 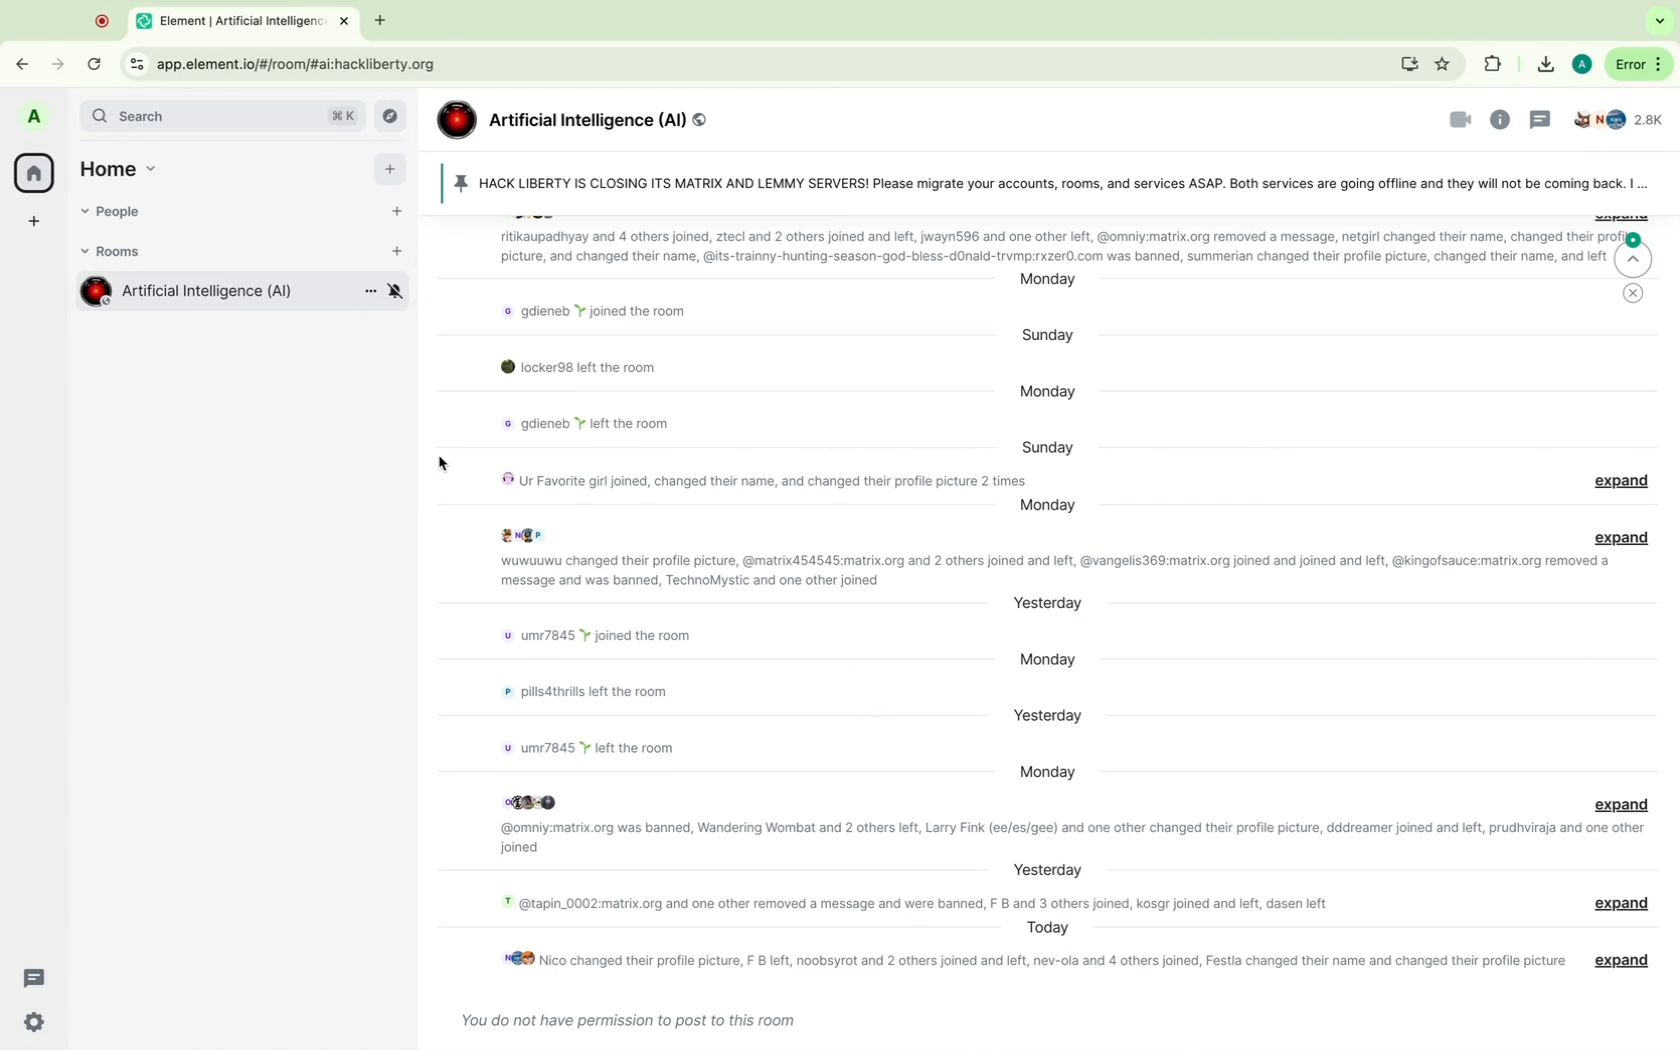 What do you see at coordinates (1056, 246) in the screenshot?
I see `message` at bounding box center [1056, 246].